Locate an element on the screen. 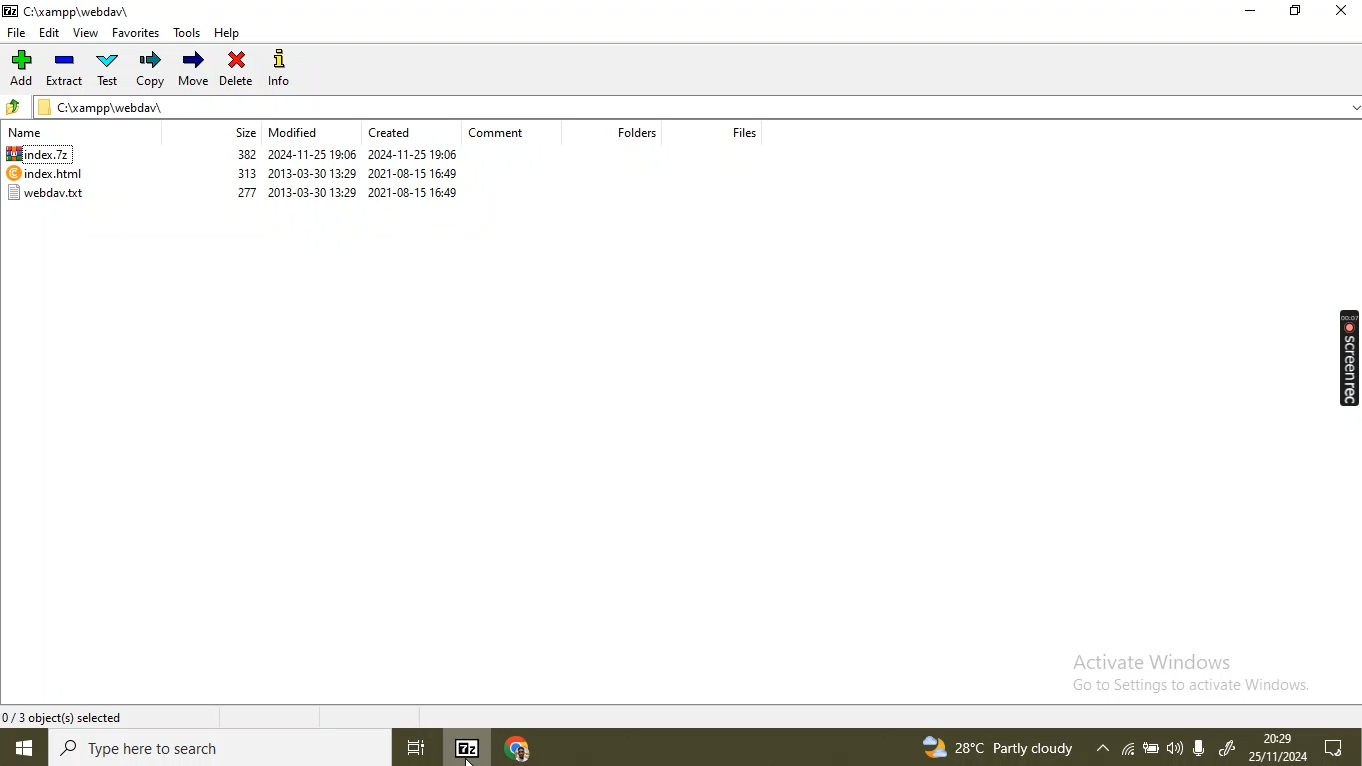 This screenshot has height=766, width=1362. notifications is located at coordinates (1334, 747).